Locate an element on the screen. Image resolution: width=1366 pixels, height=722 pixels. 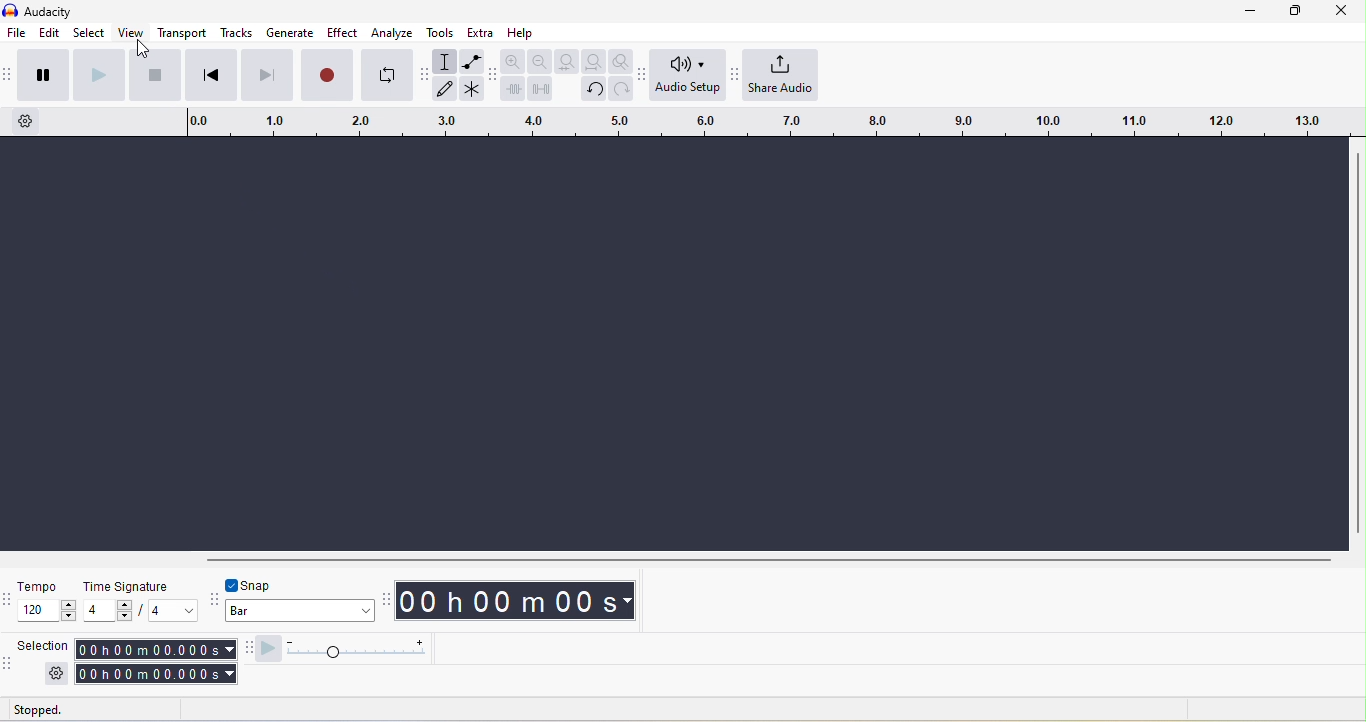
audio setup toolbar is located at coordinates (641, 76).